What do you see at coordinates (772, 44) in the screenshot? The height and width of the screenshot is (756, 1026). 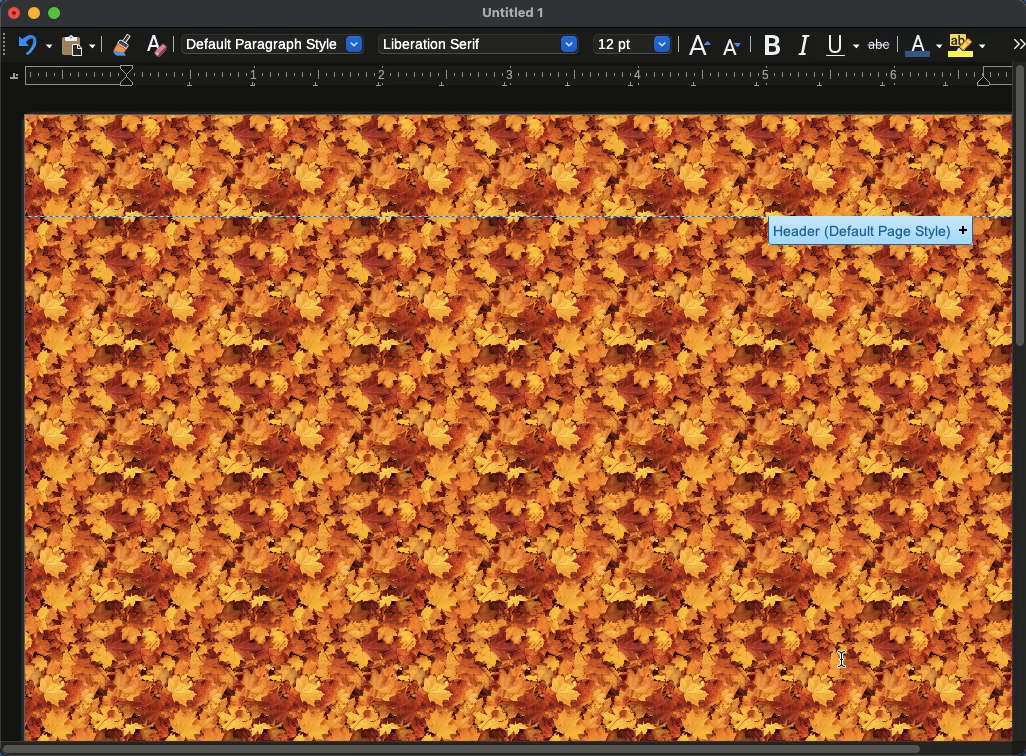 I see `bold` at bounding box center [772, 44].